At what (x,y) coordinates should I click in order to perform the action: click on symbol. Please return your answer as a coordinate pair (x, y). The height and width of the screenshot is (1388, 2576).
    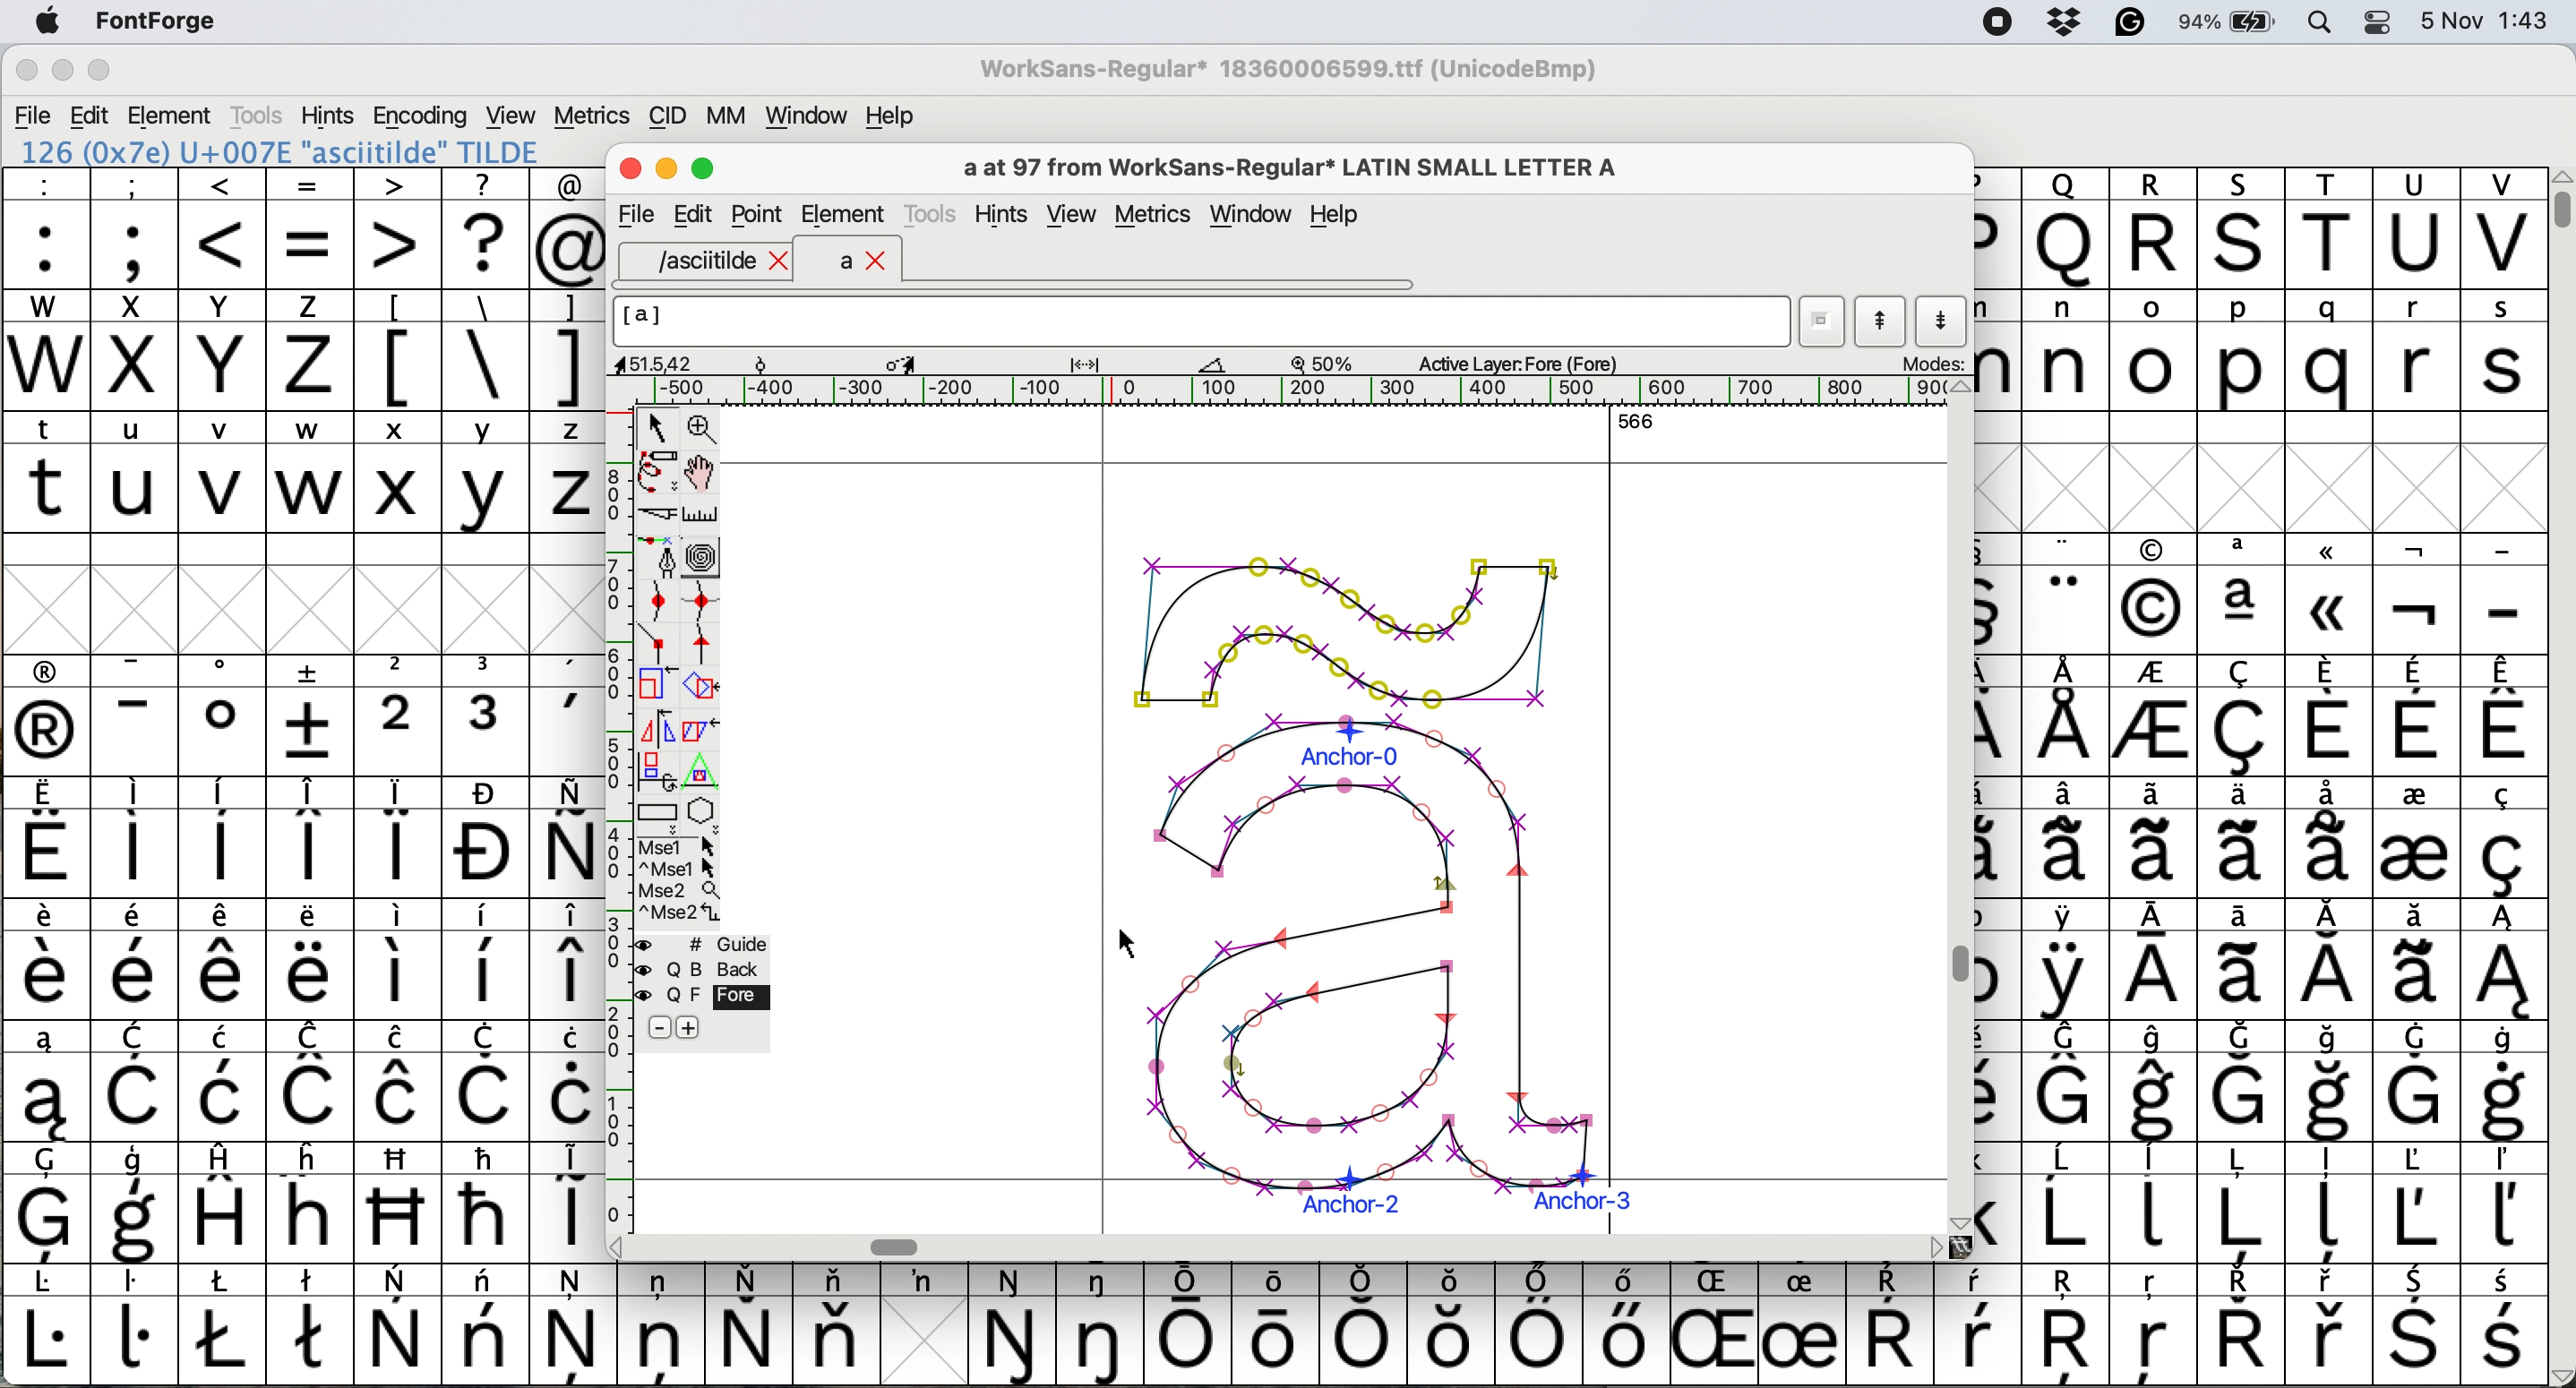
    Looking at the image, I should click on (313, 1322).